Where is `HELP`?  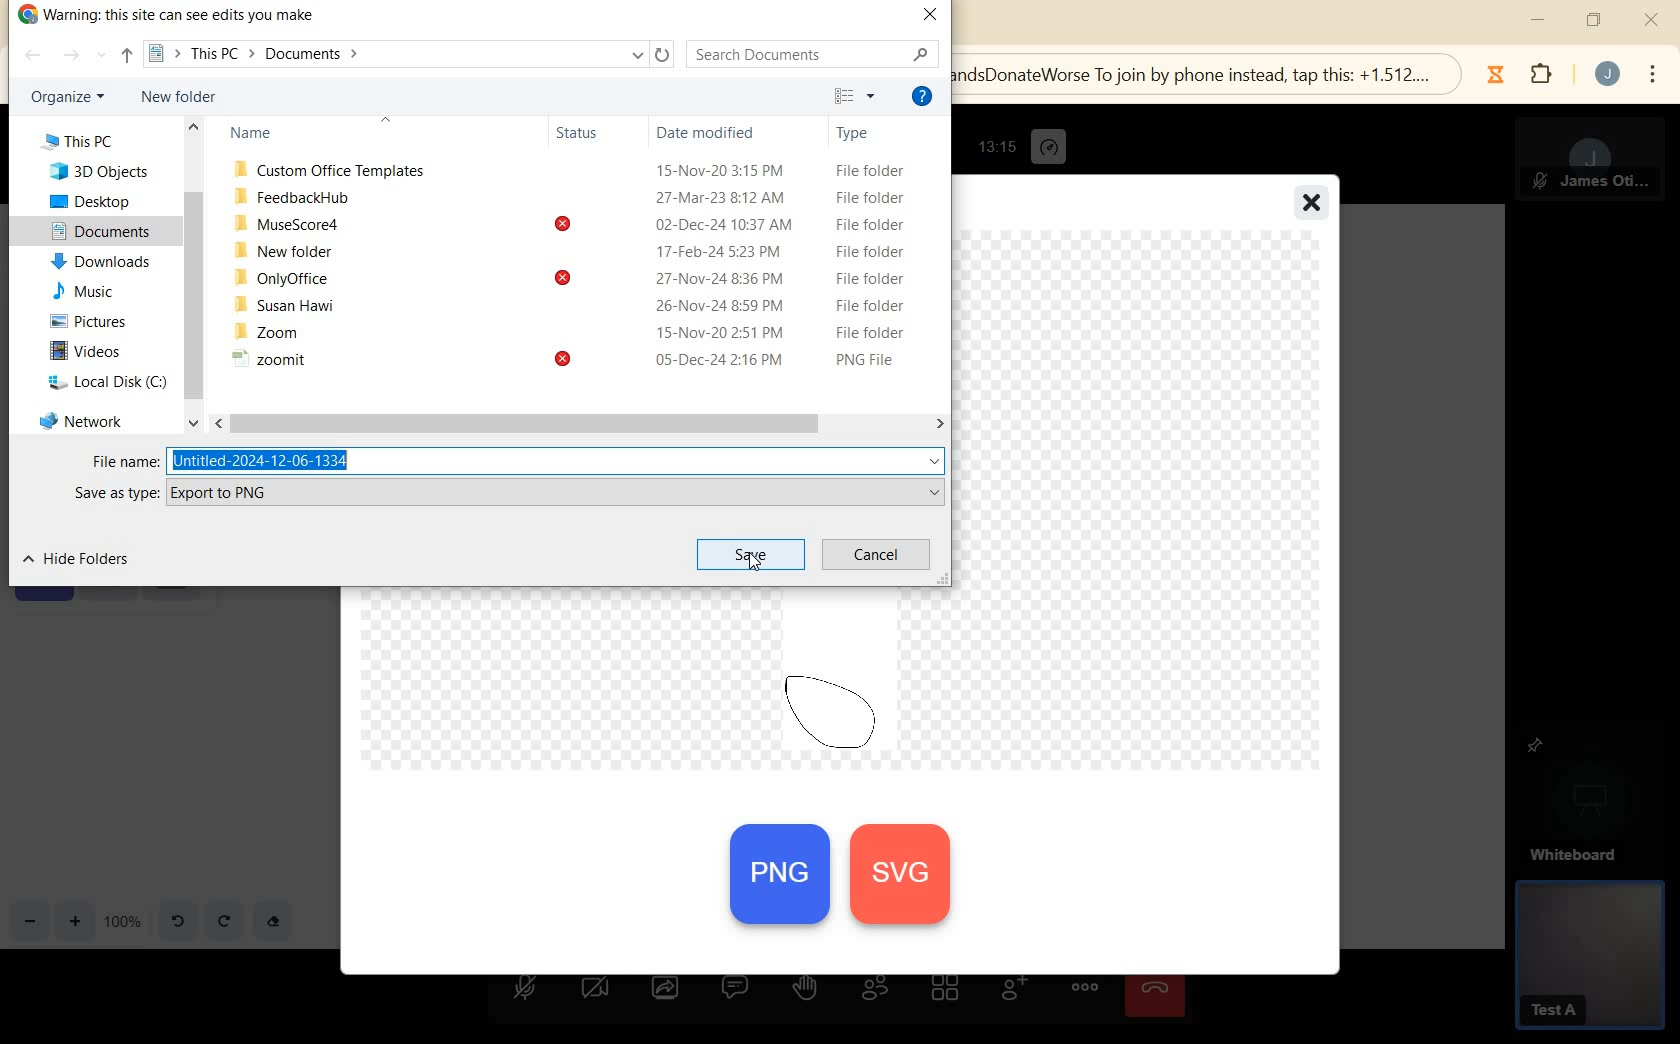
HELP is located at coordinates (925, 95).